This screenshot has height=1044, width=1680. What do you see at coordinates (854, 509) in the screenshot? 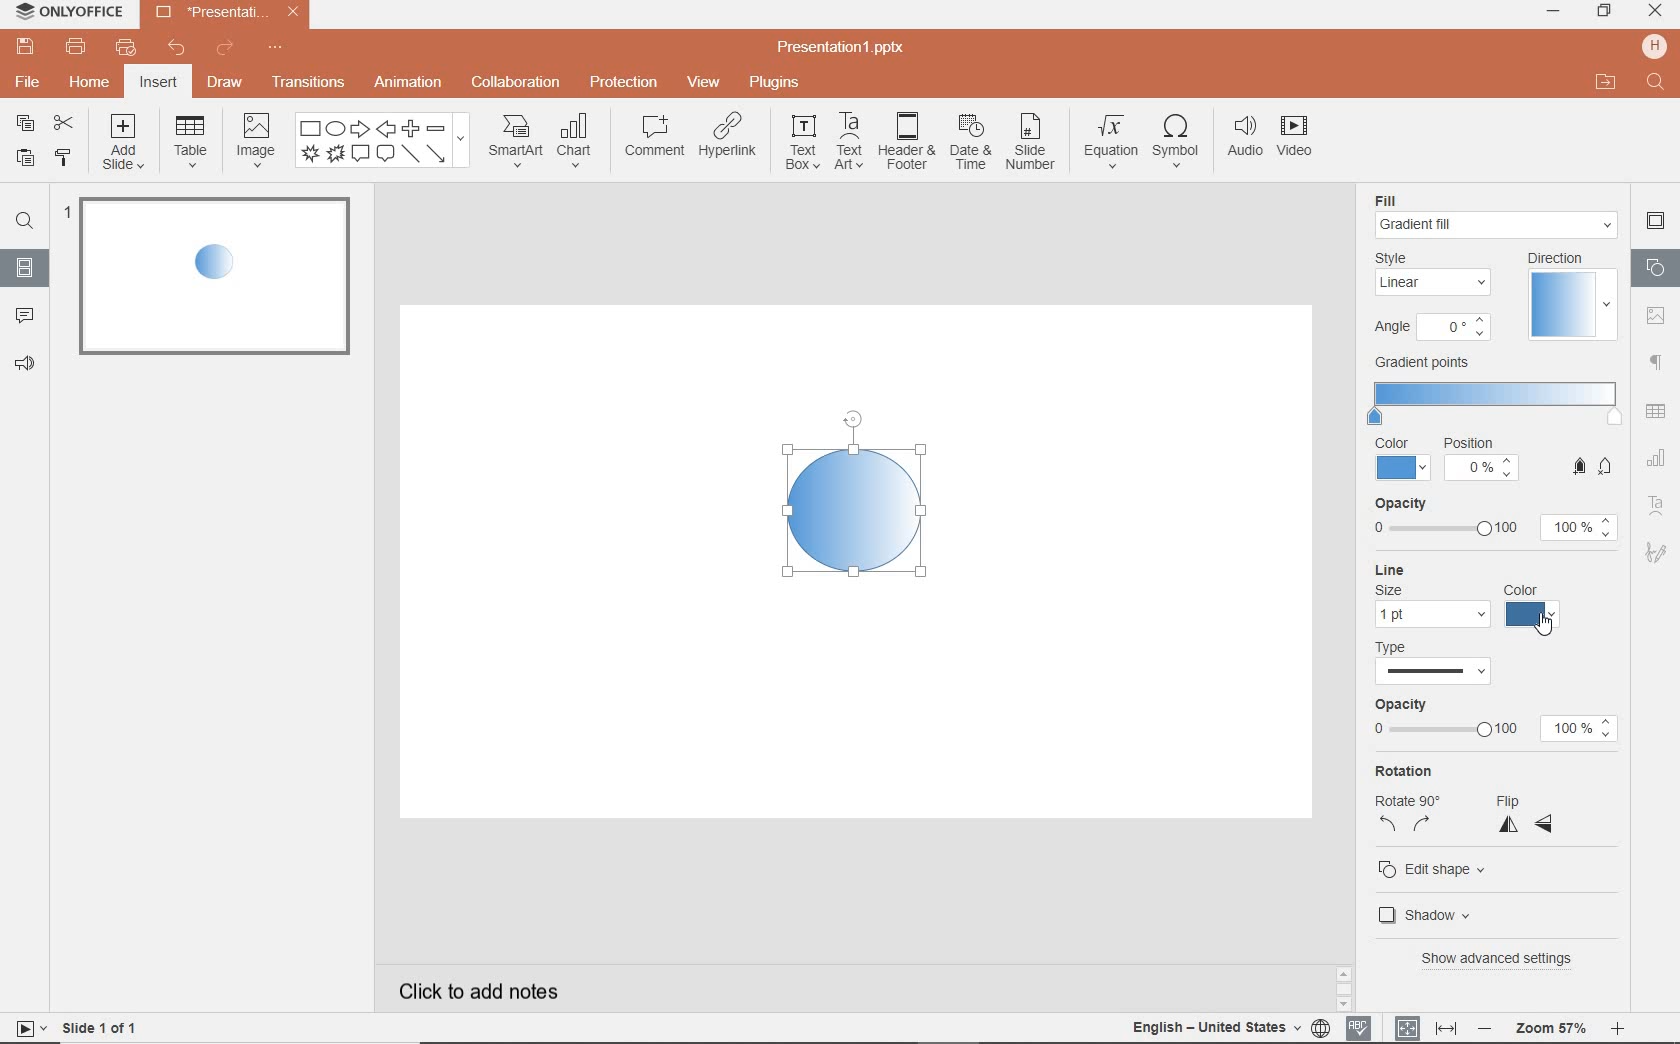
I see `gradient added` at bounding box center [854, 509].